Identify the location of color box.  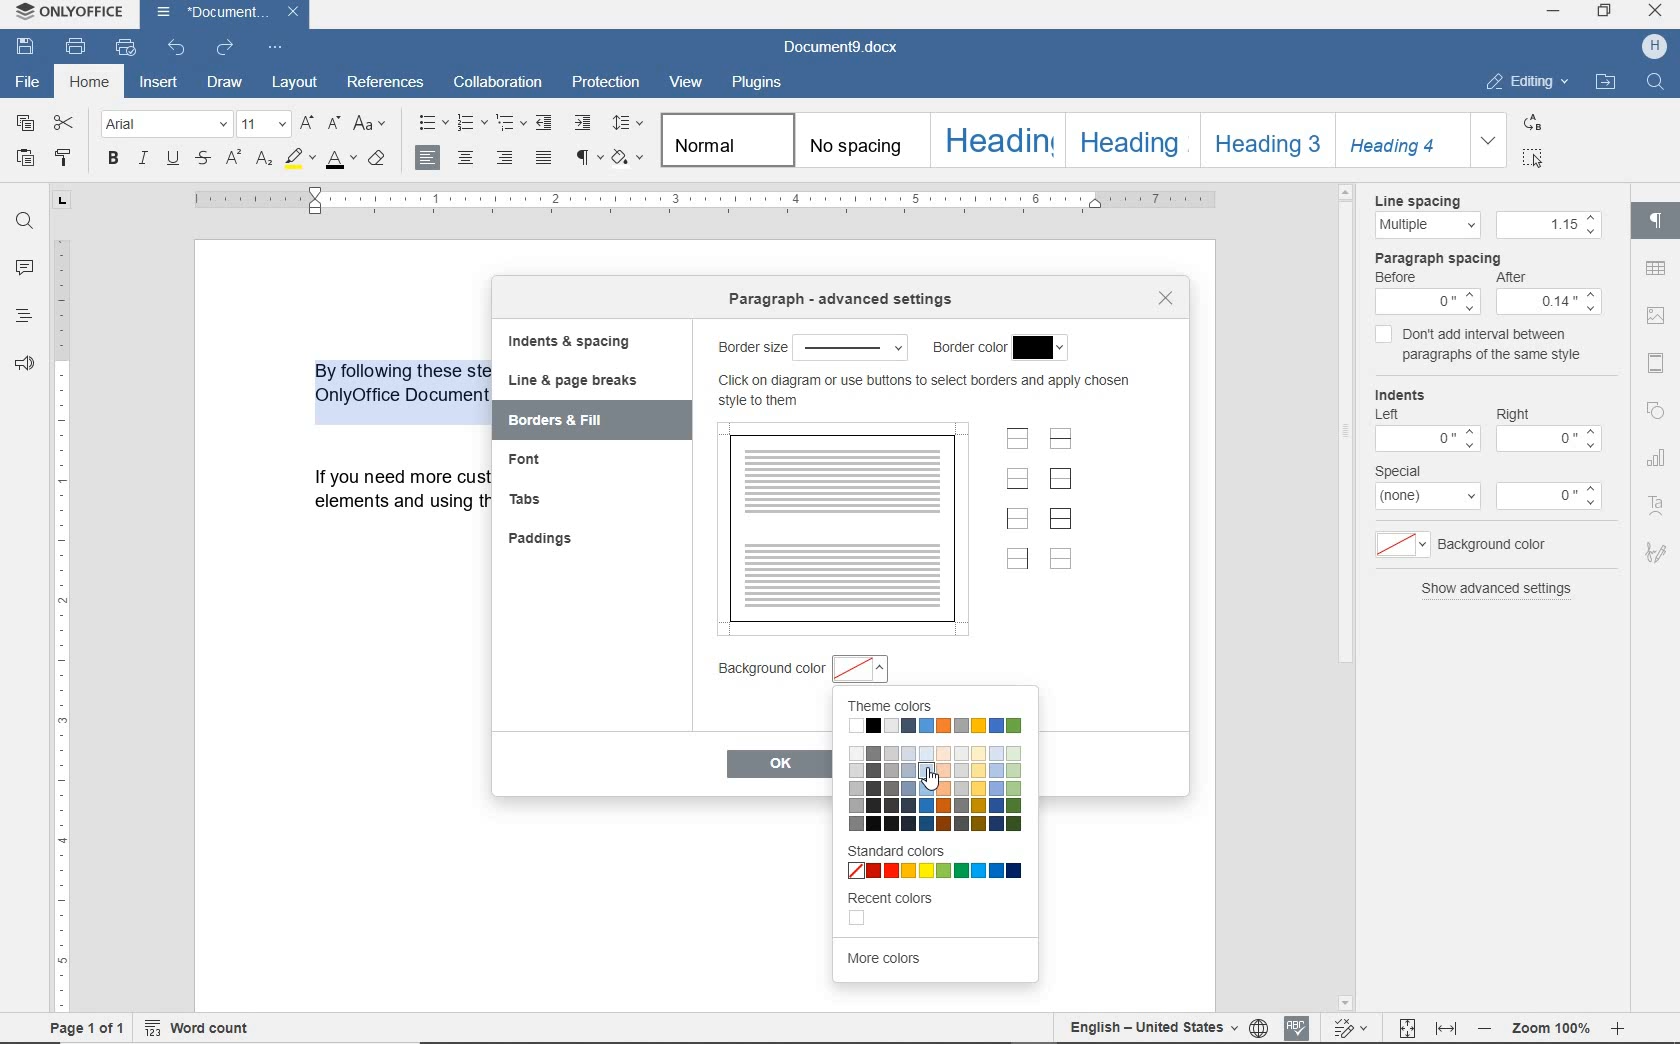
(862, 918).